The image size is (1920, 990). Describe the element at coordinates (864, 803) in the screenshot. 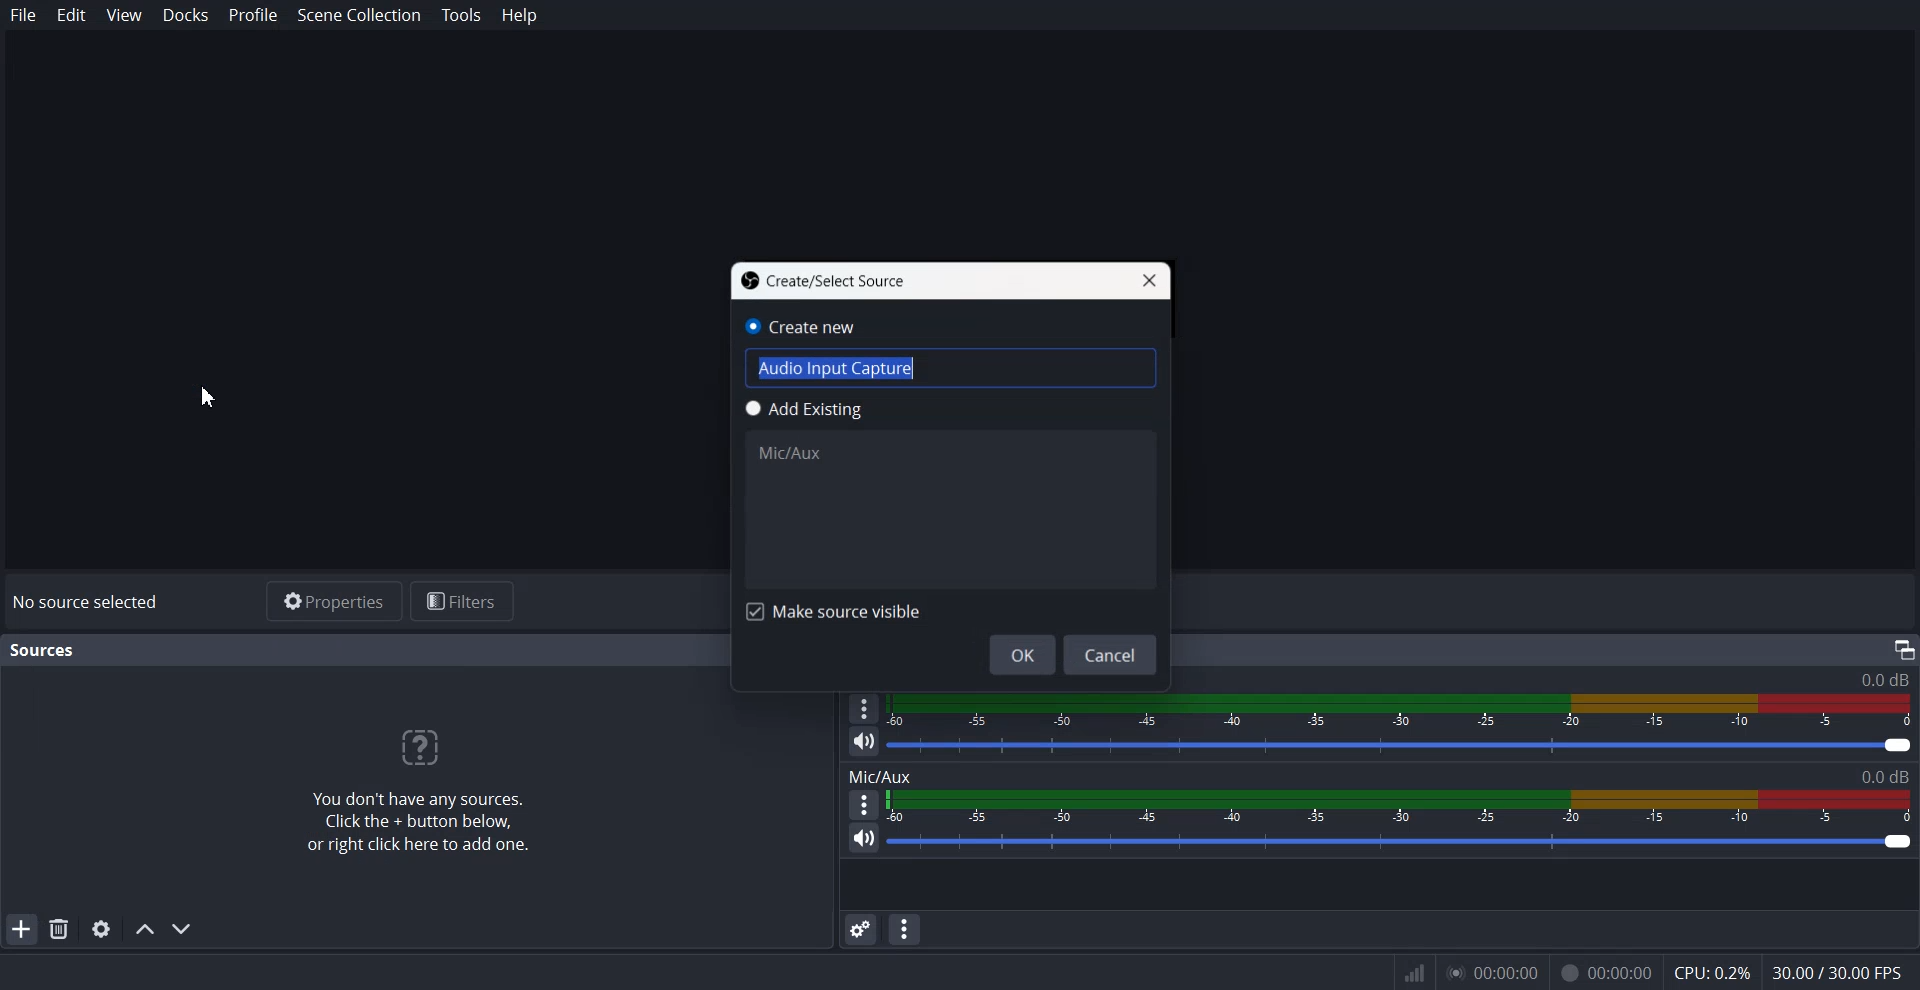

I see `More ` at that location.